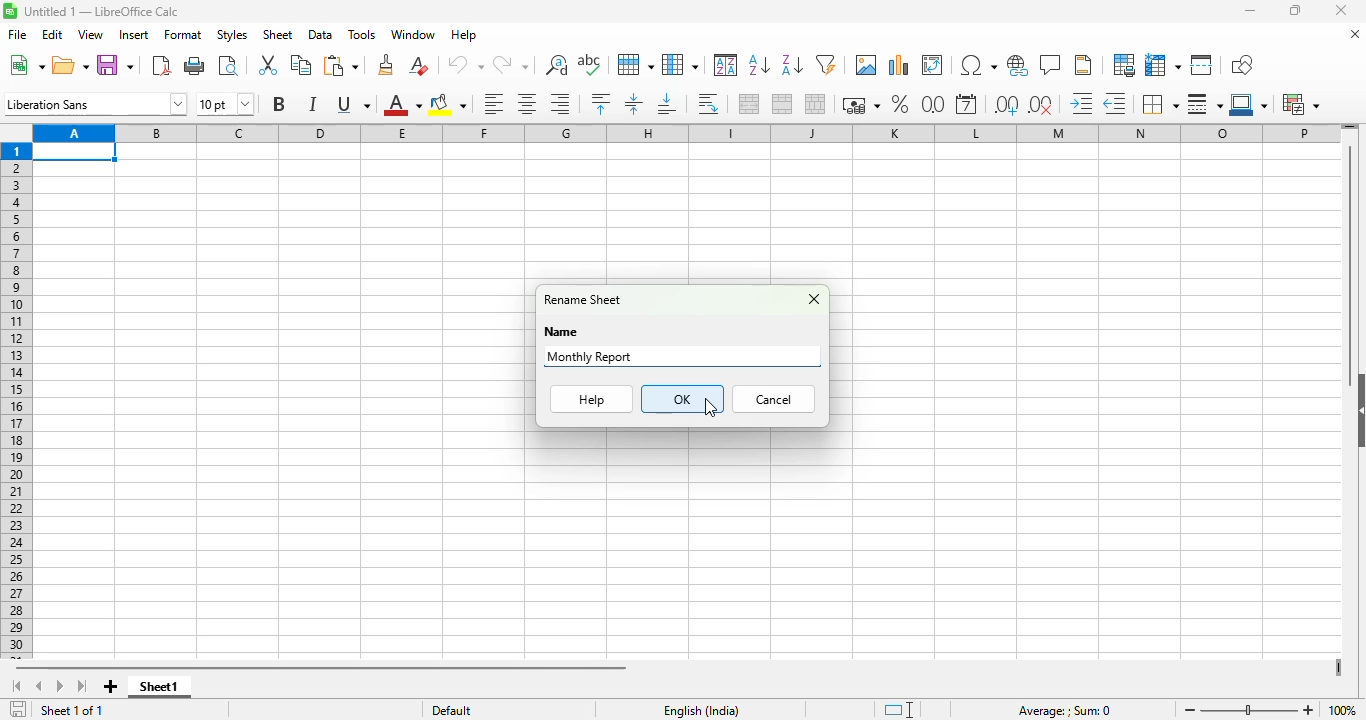  I want to click on wrap text, so click(708, 105).